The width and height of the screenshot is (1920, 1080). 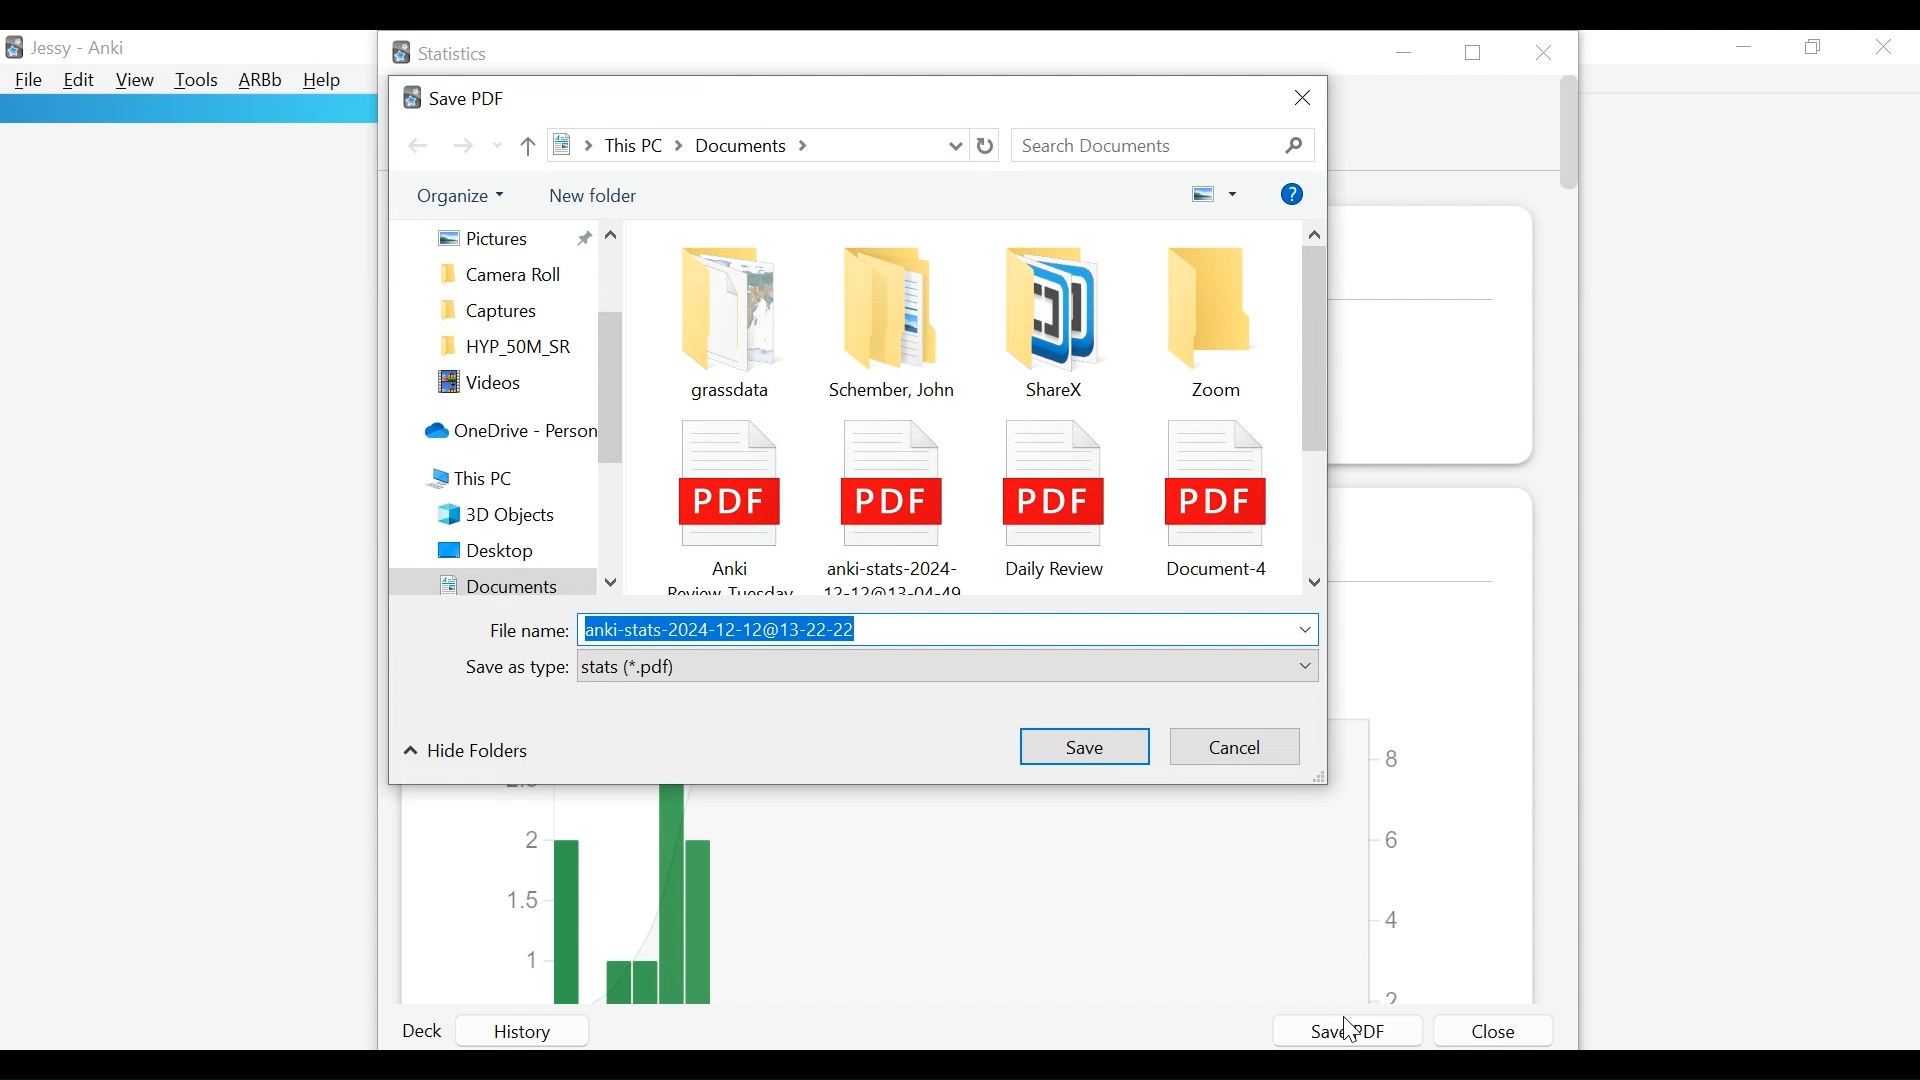 What do you see at coordinates (1049, 496) in the screenshot?
I see `PDF` at bounding box center [1049, 496].